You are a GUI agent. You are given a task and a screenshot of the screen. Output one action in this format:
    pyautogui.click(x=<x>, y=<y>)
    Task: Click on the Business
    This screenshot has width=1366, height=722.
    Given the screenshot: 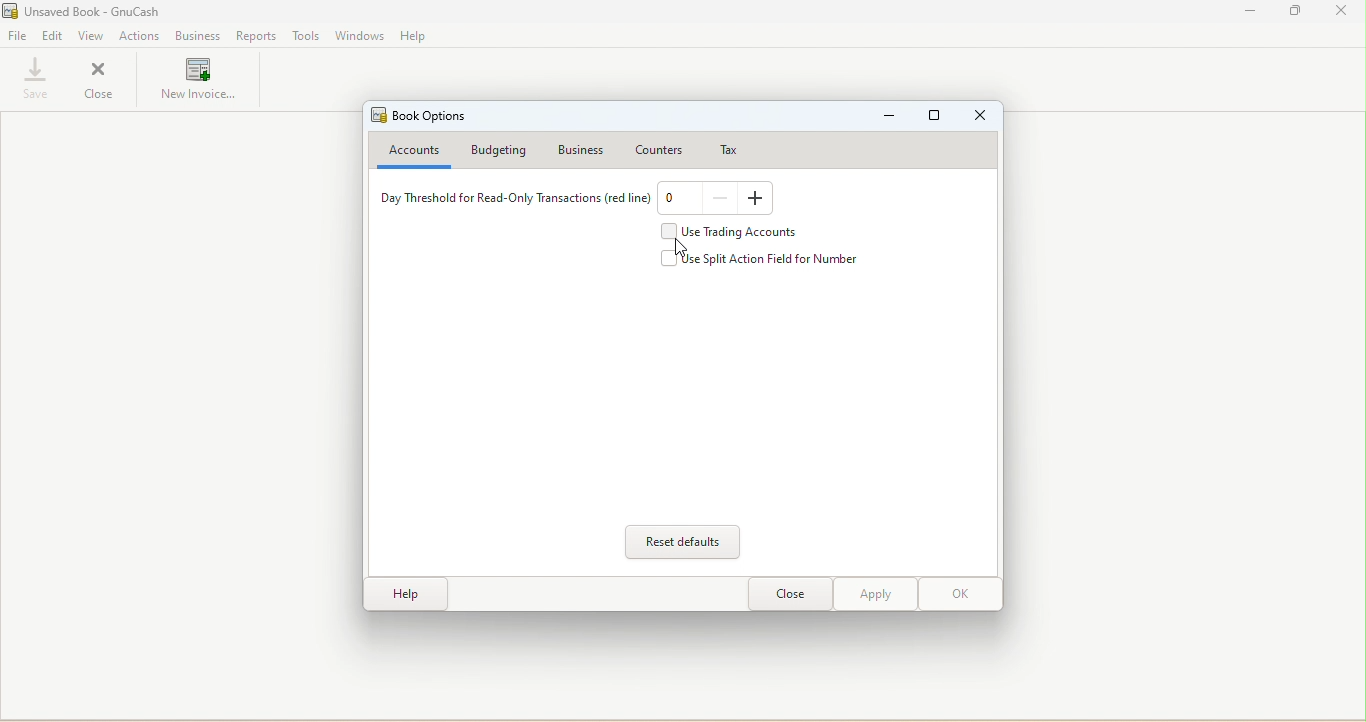 What is the action you would take?
    pyautogui.click(x=585, y=149)
    